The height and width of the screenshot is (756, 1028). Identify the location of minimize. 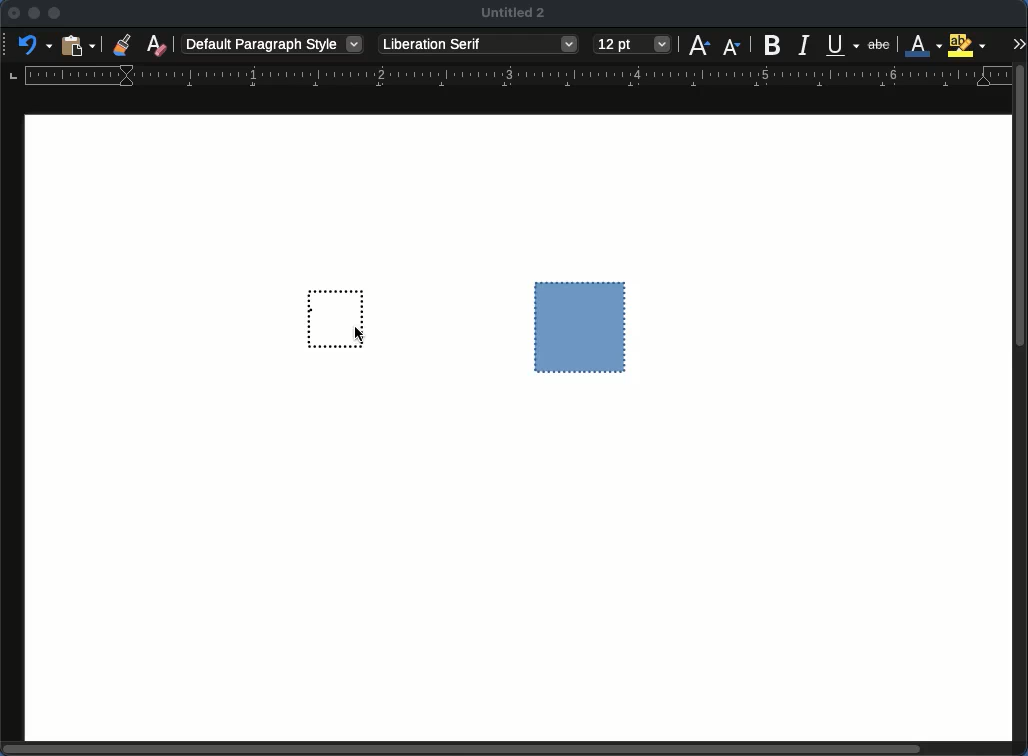
(34, 13).